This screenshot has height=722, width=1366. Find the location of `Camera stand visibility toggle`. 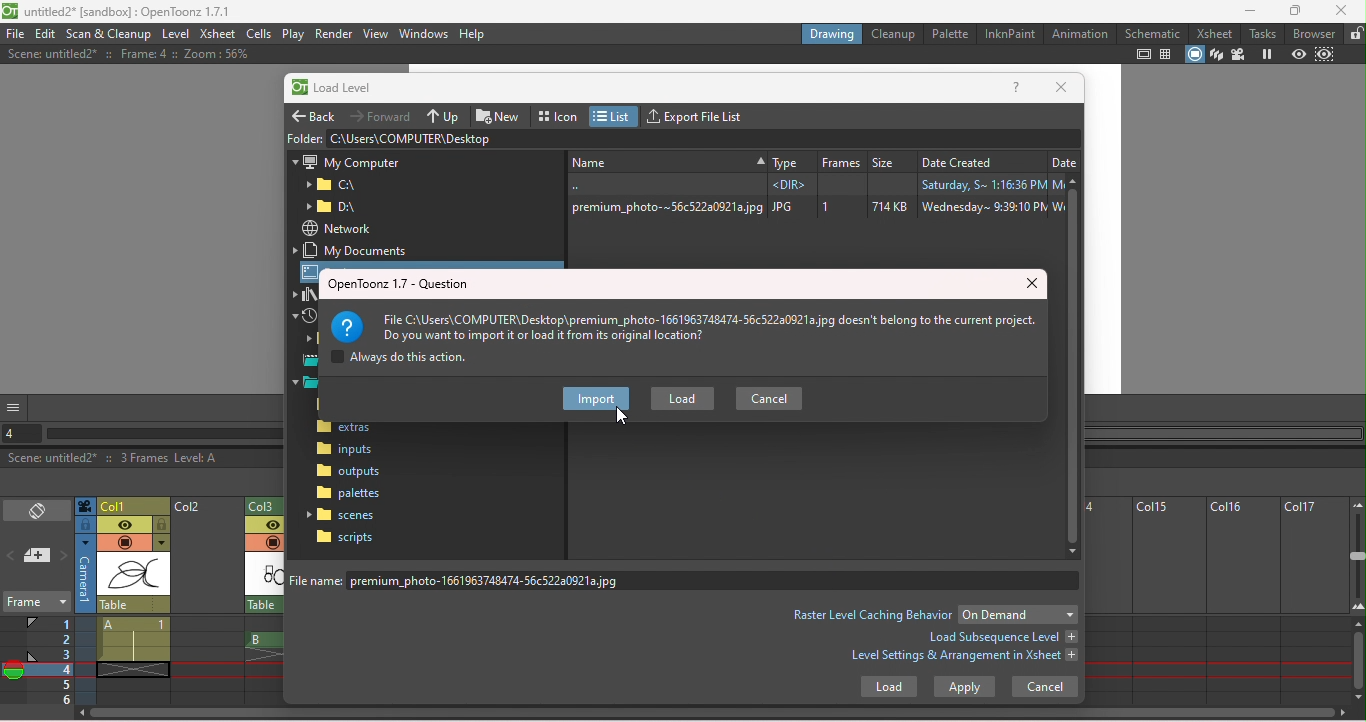

Camera stand visibility toggle is located at coordinates (124, 543).